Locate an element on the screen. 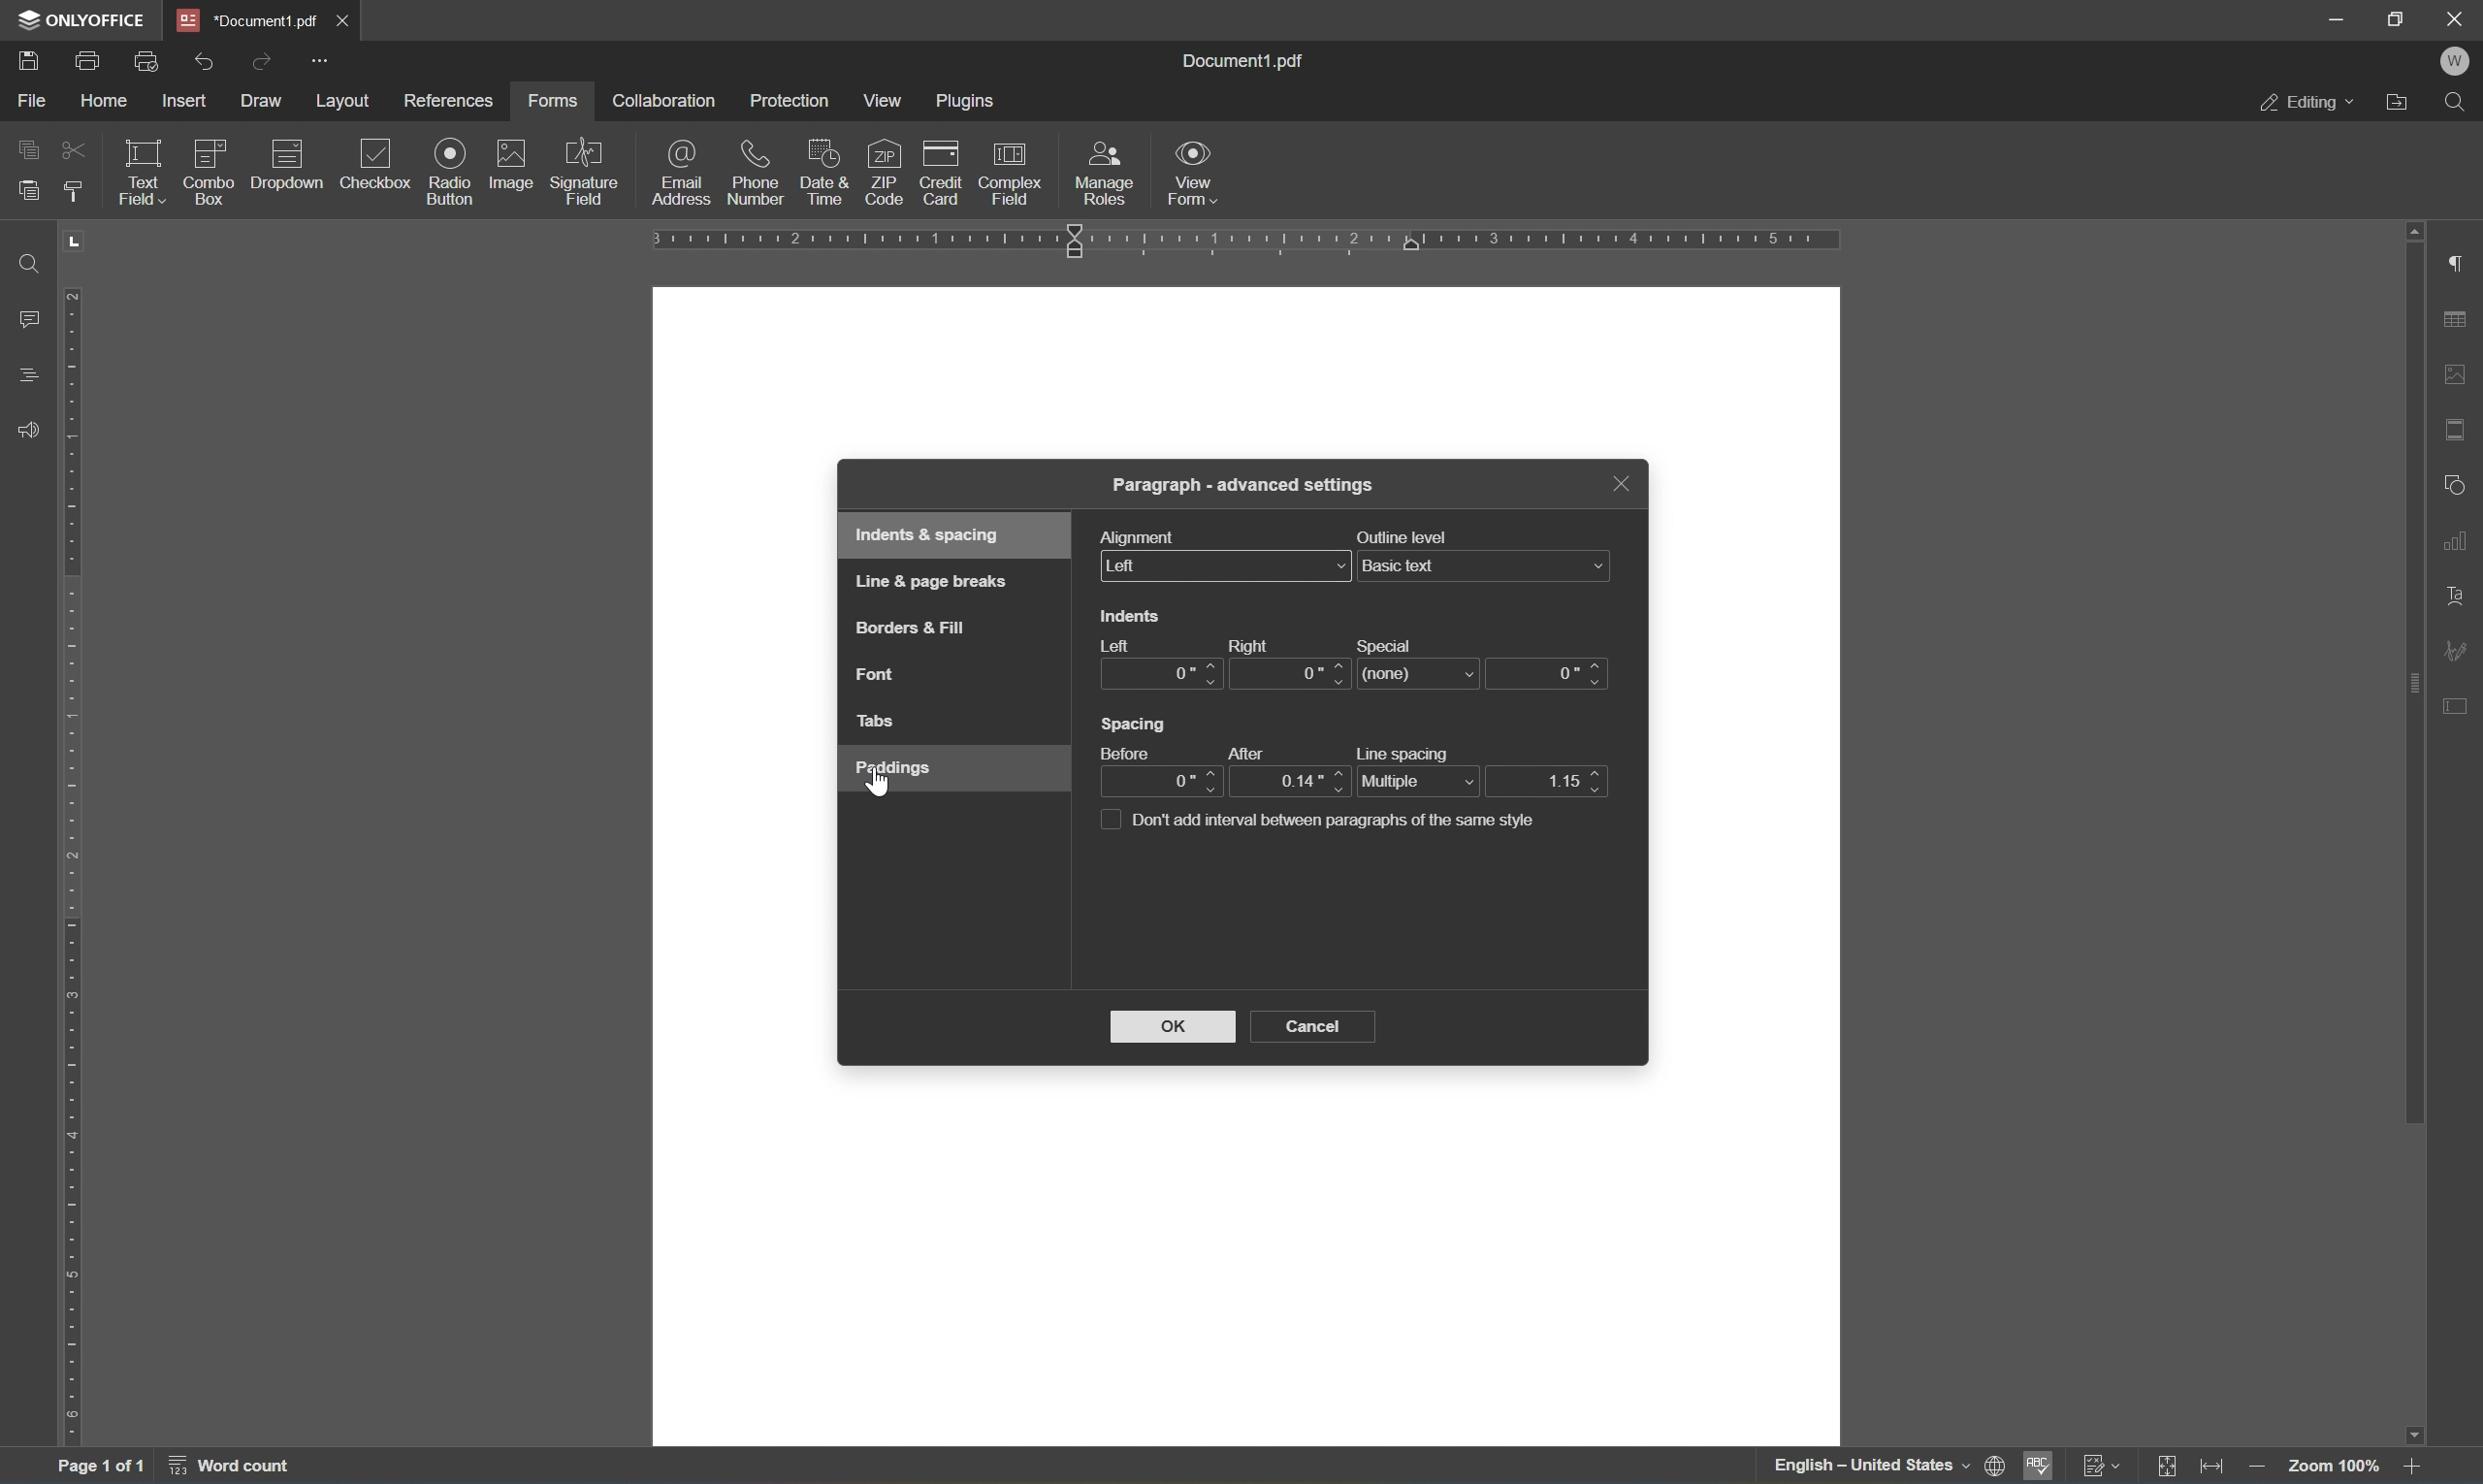 The height and width of the screenshot is (1484, 2483). track changes is located at coordinates (2105, 1466).